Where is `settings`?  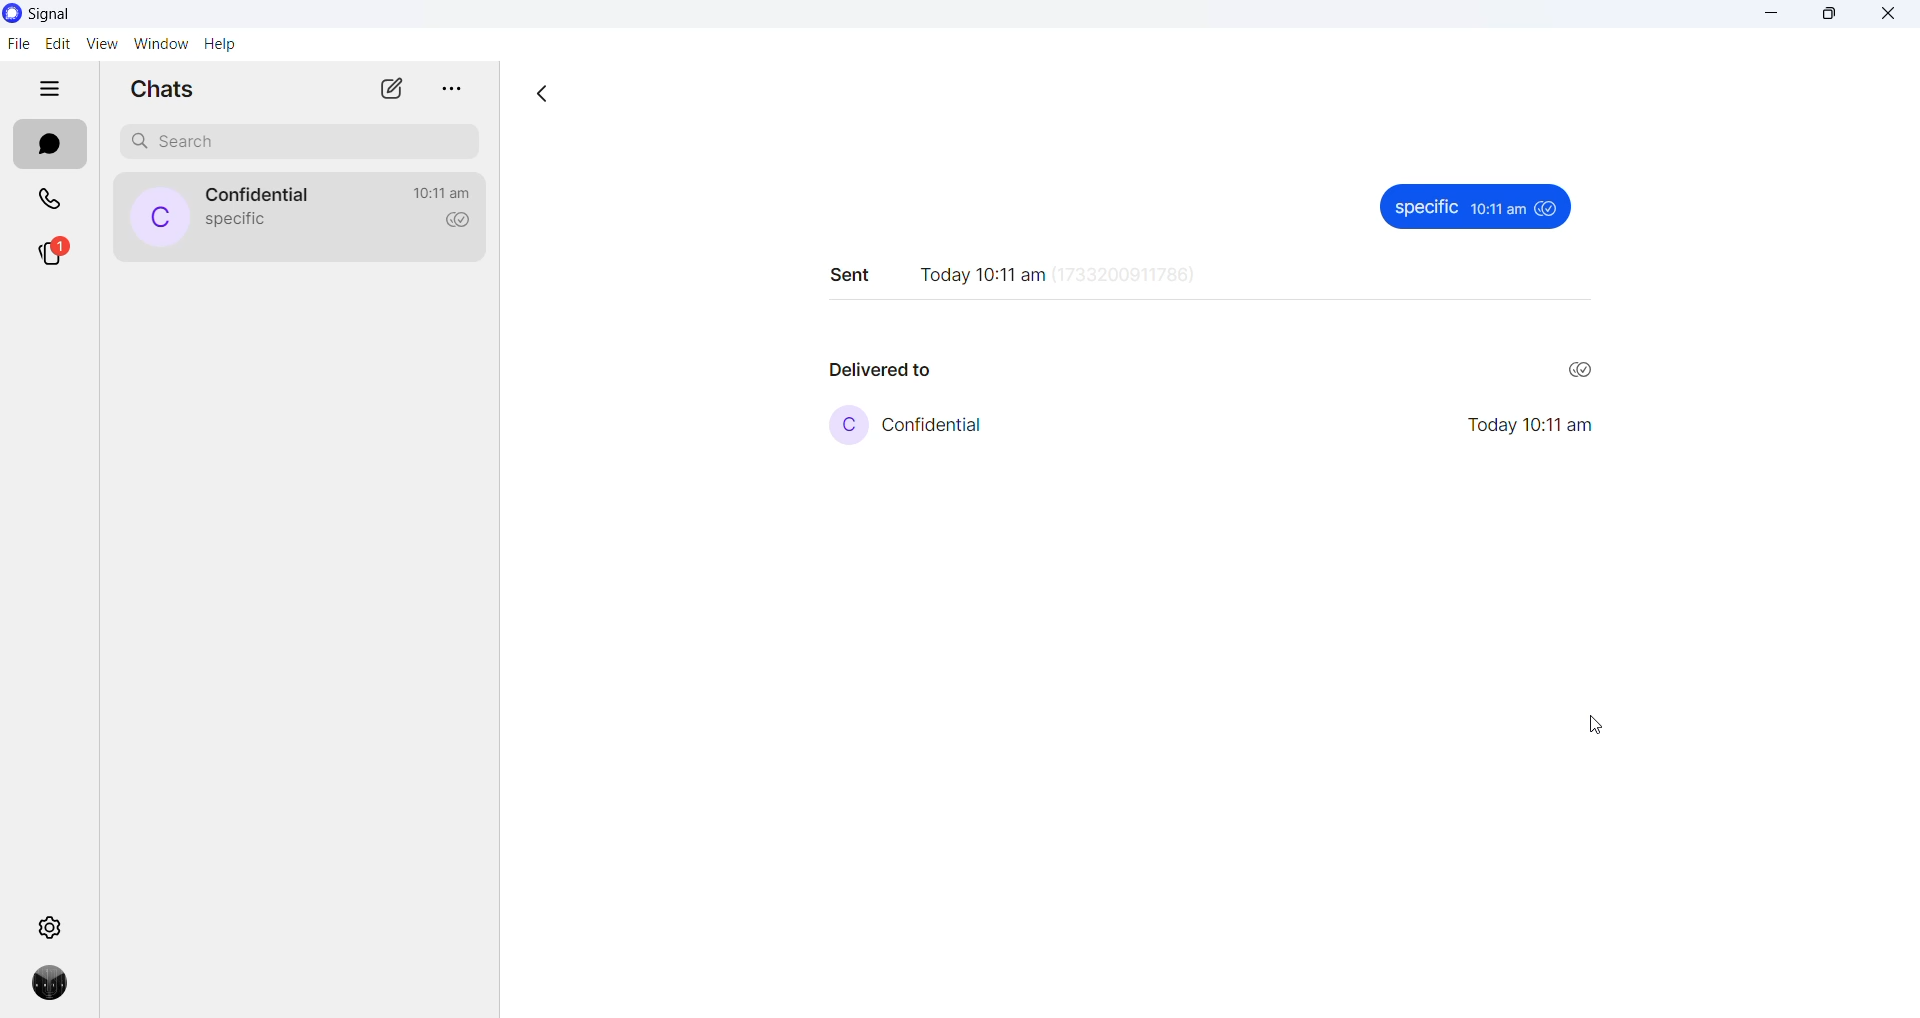 settings is located at coordinates (51, 928).